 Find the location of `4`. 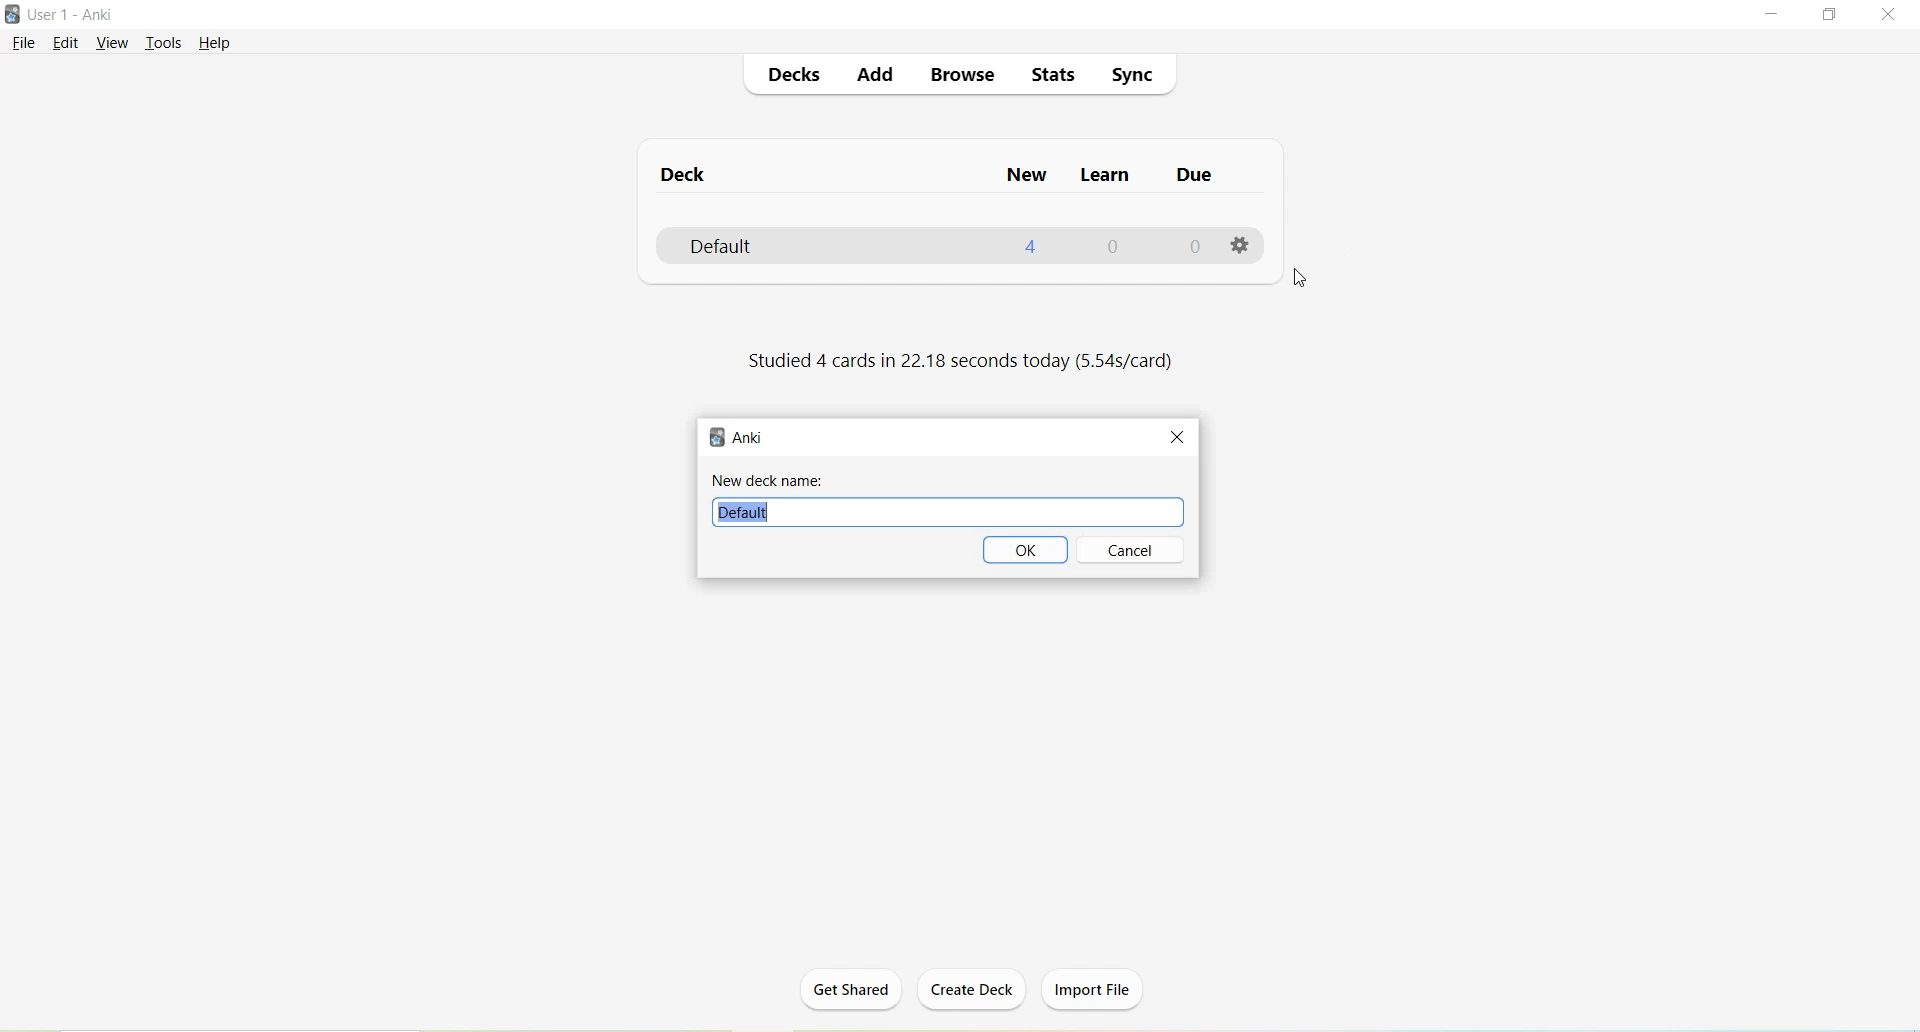

4 is located at coordinates (1032, 247).